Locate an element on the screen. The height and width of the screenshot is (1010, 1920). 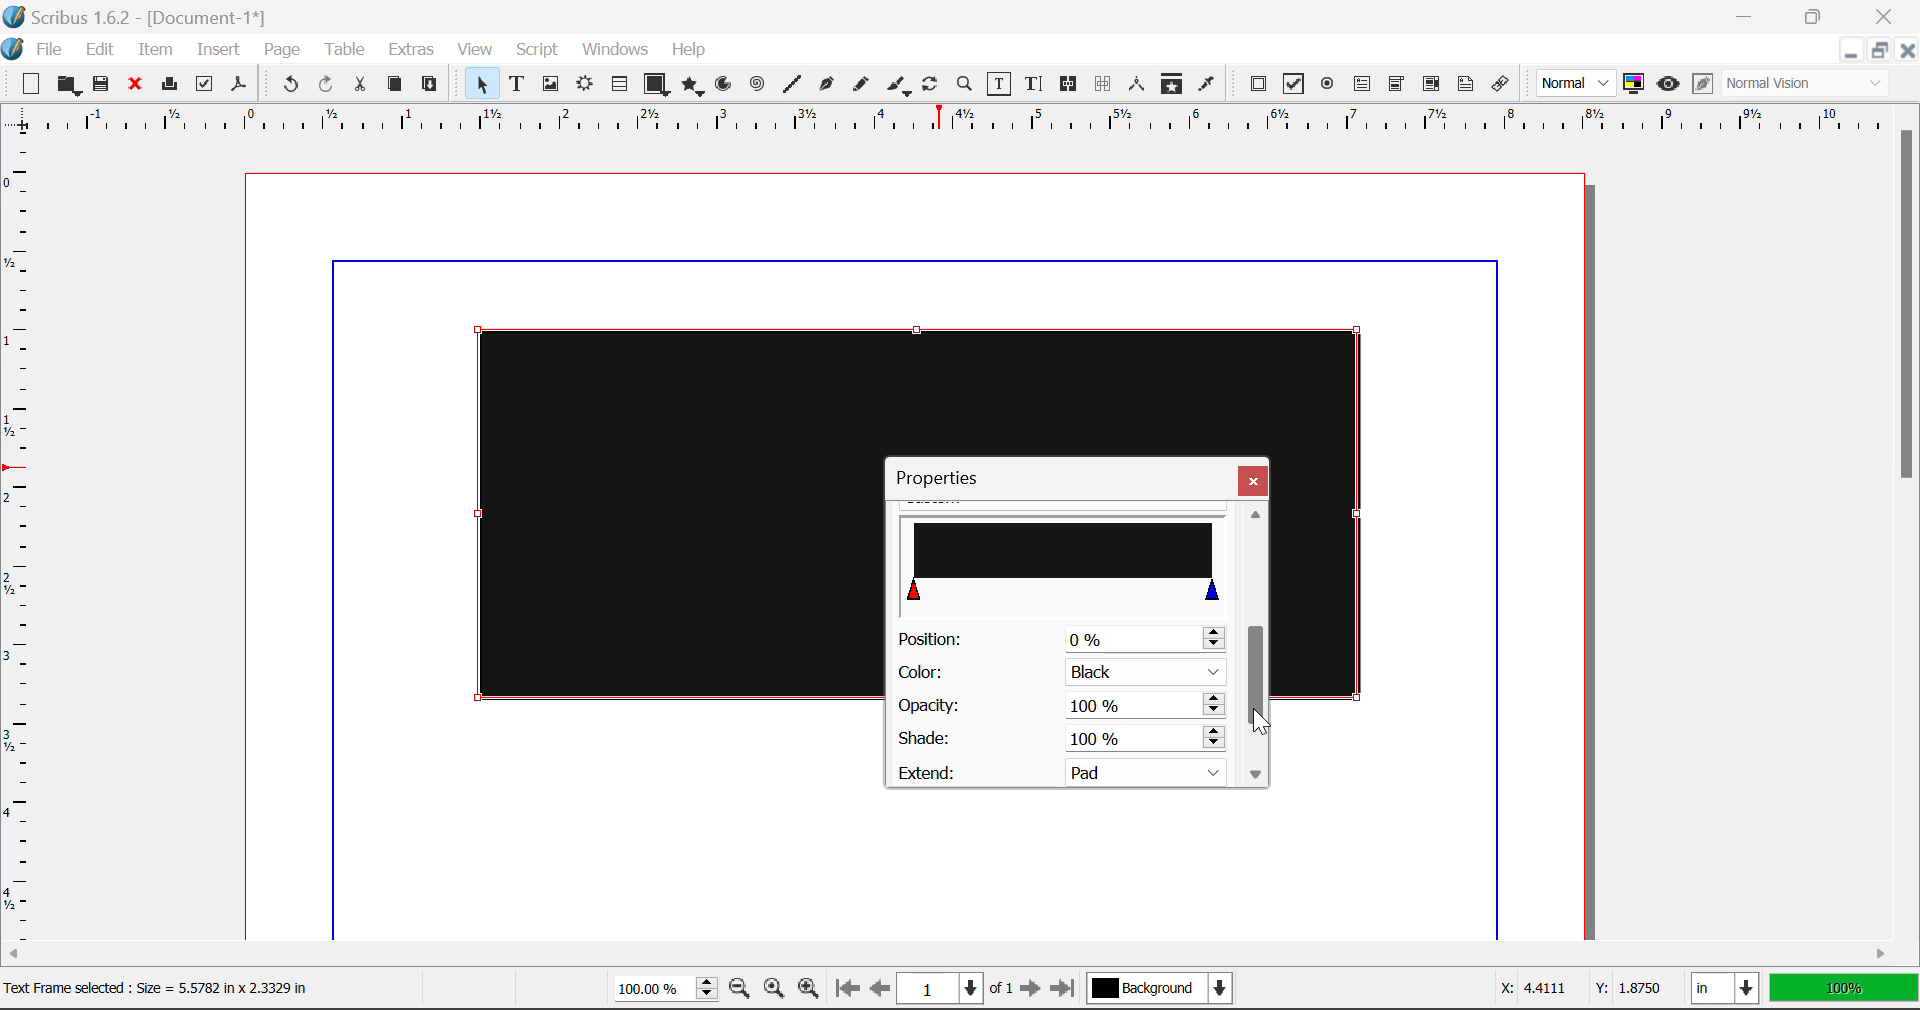
Item is located at coordinates (156, 52).